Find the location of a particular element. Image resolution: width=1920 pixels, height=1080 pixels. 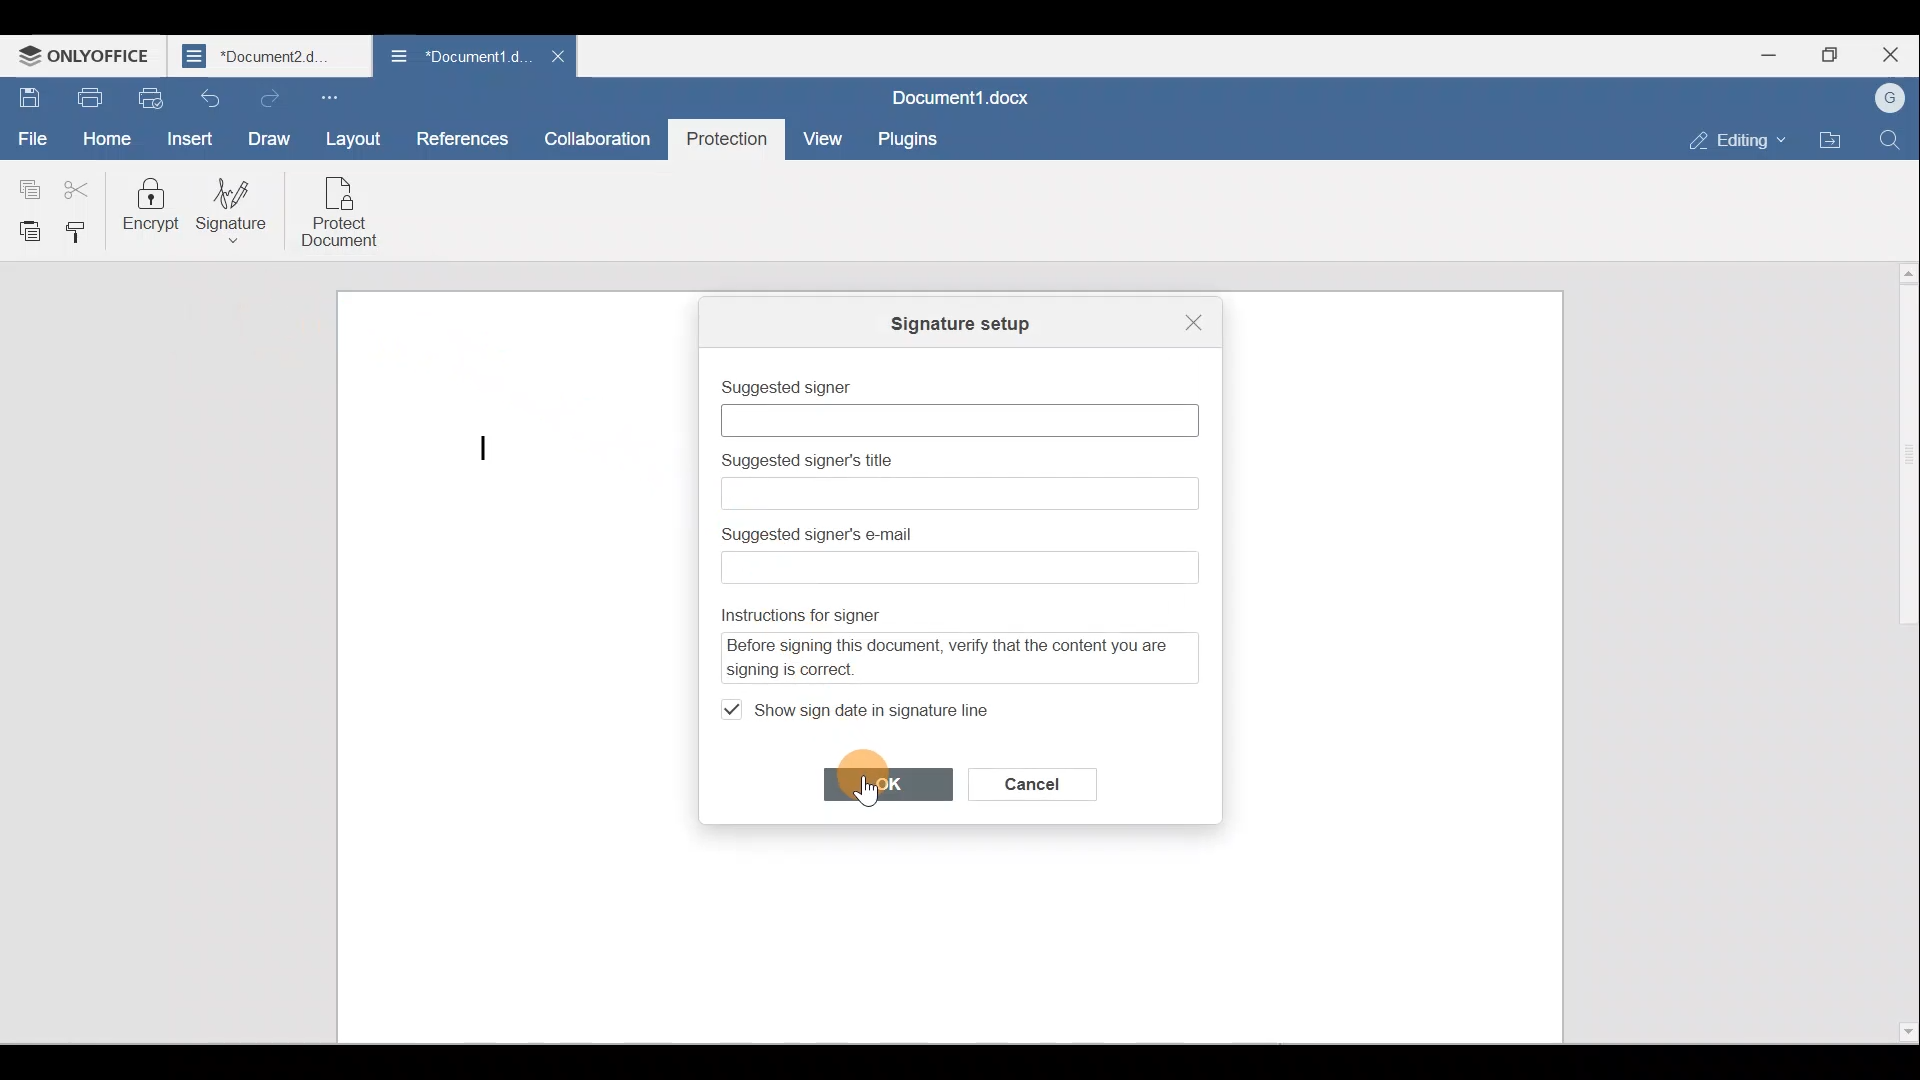

Editing mode is located at coordinates (1741, 140).